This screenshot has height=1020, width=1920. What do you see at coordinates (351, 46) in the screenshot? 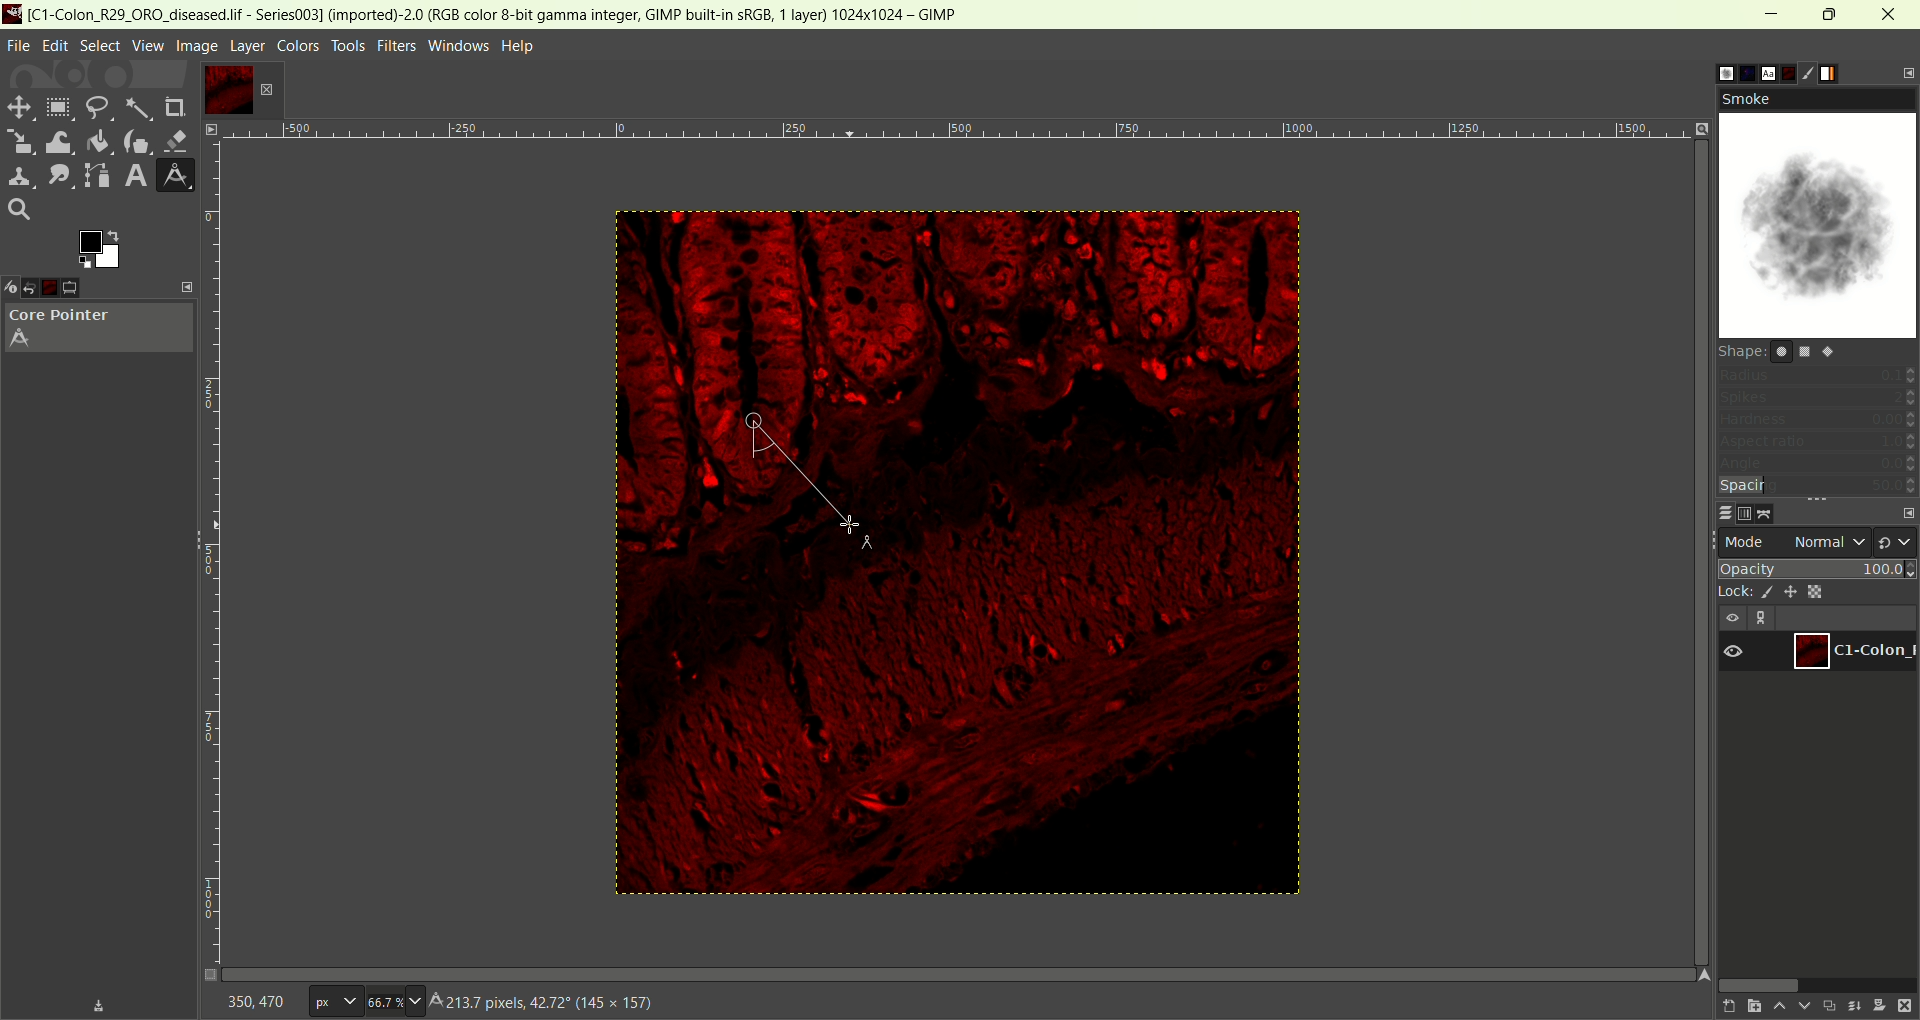
I see `tools` at bounding box center [351, 46].